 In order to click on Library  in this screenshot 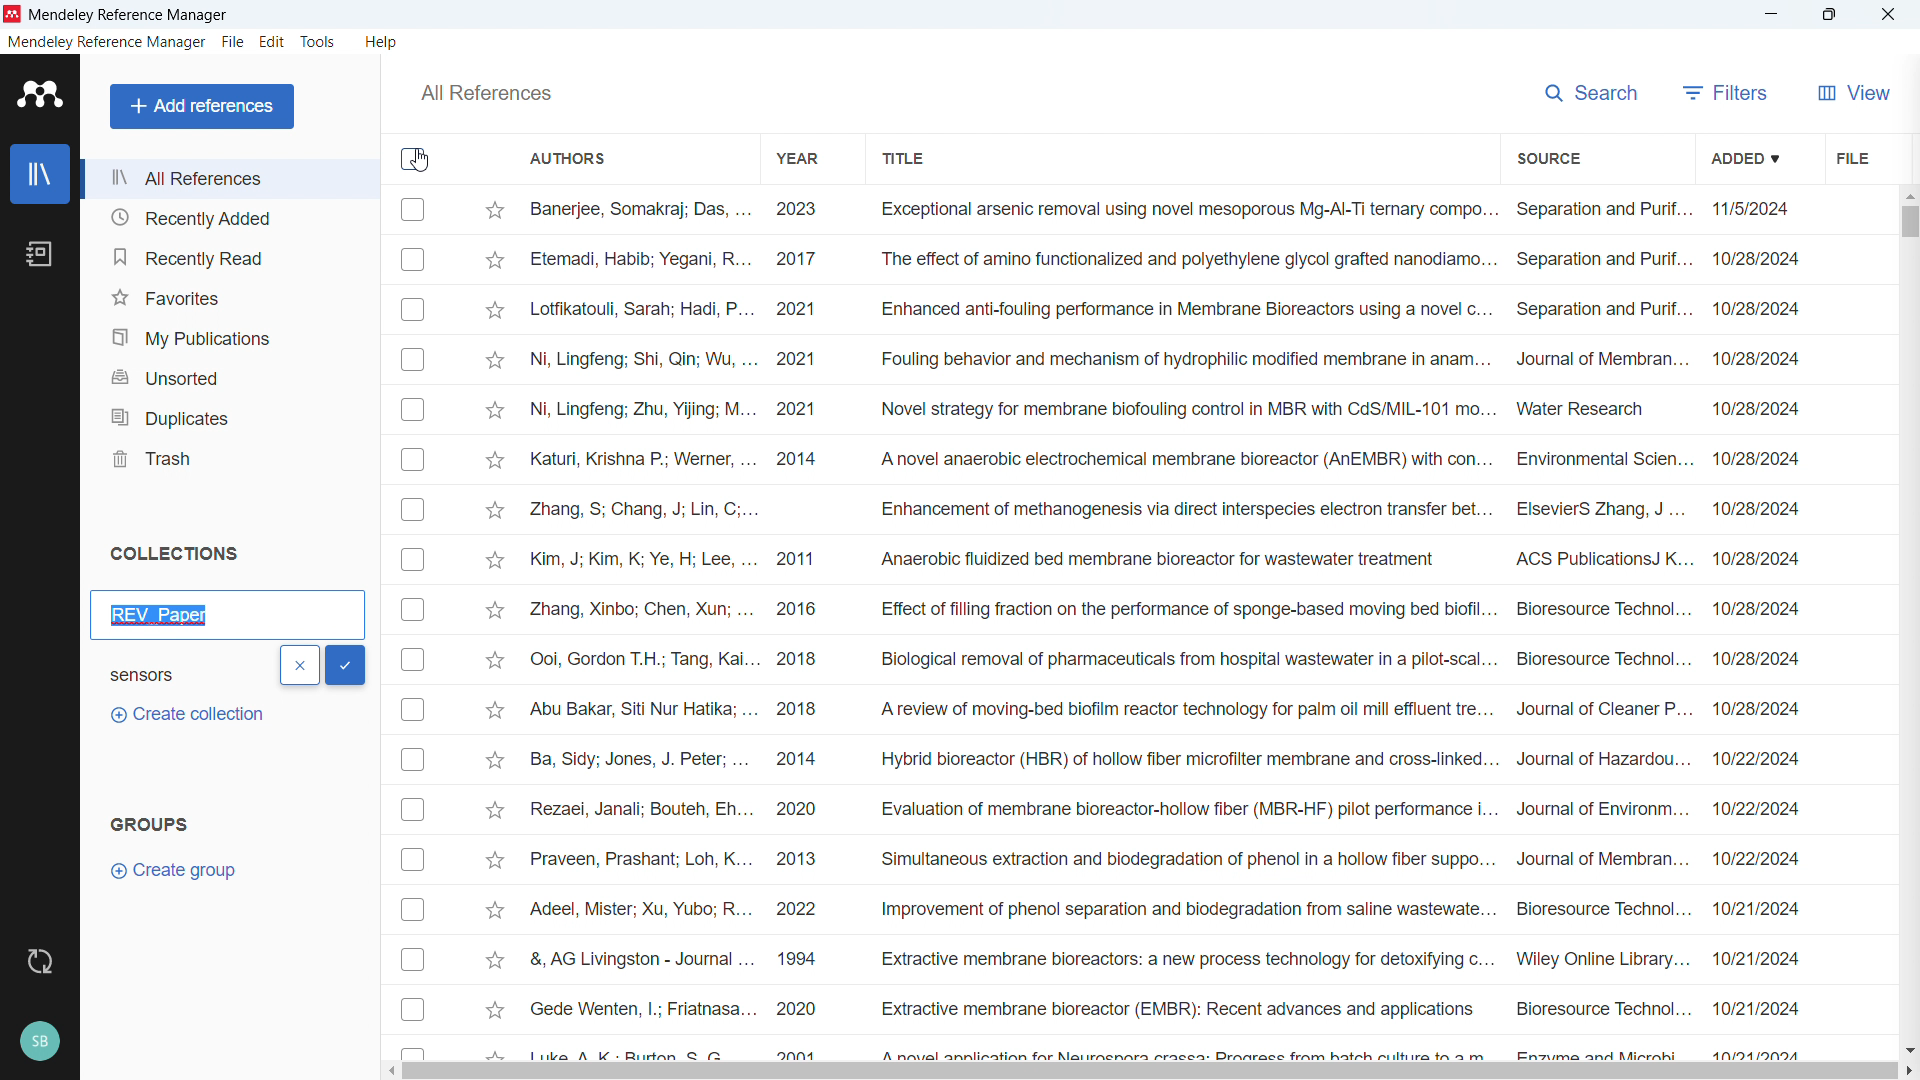, I will do `click(39, 173)`.